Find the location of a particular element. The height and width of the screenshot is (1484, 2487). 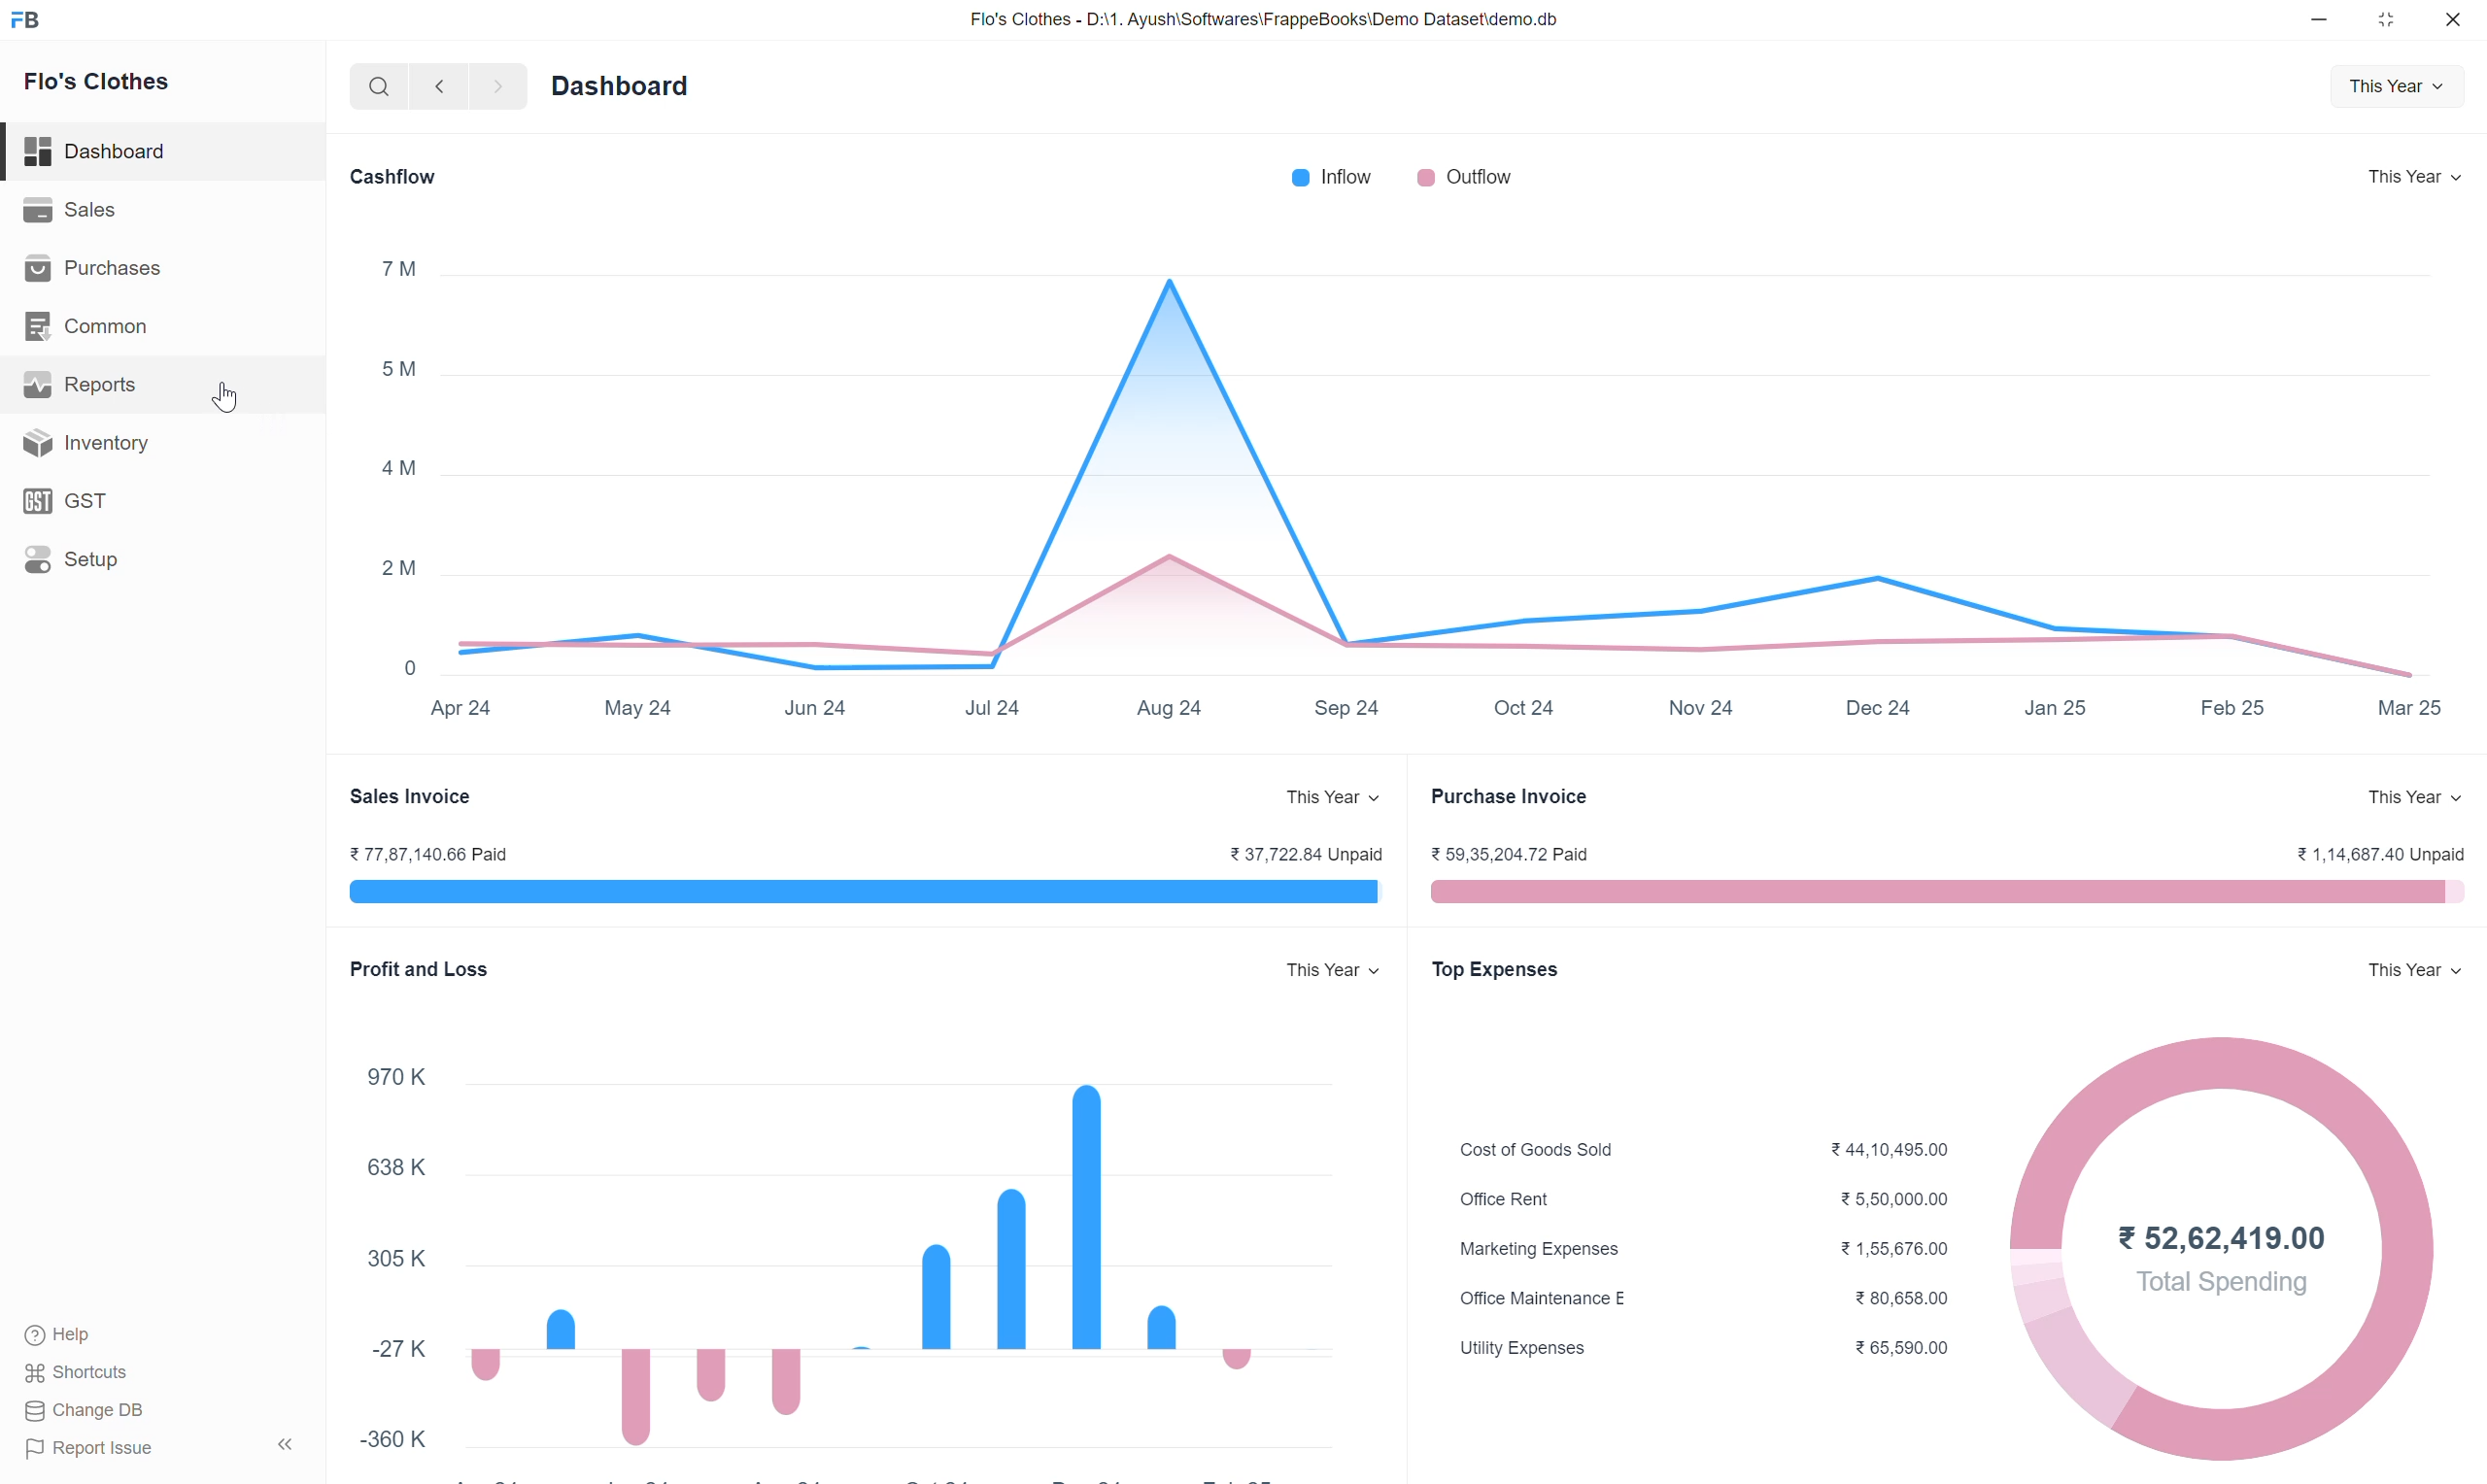

Reports is located at coordinates (144, 386).